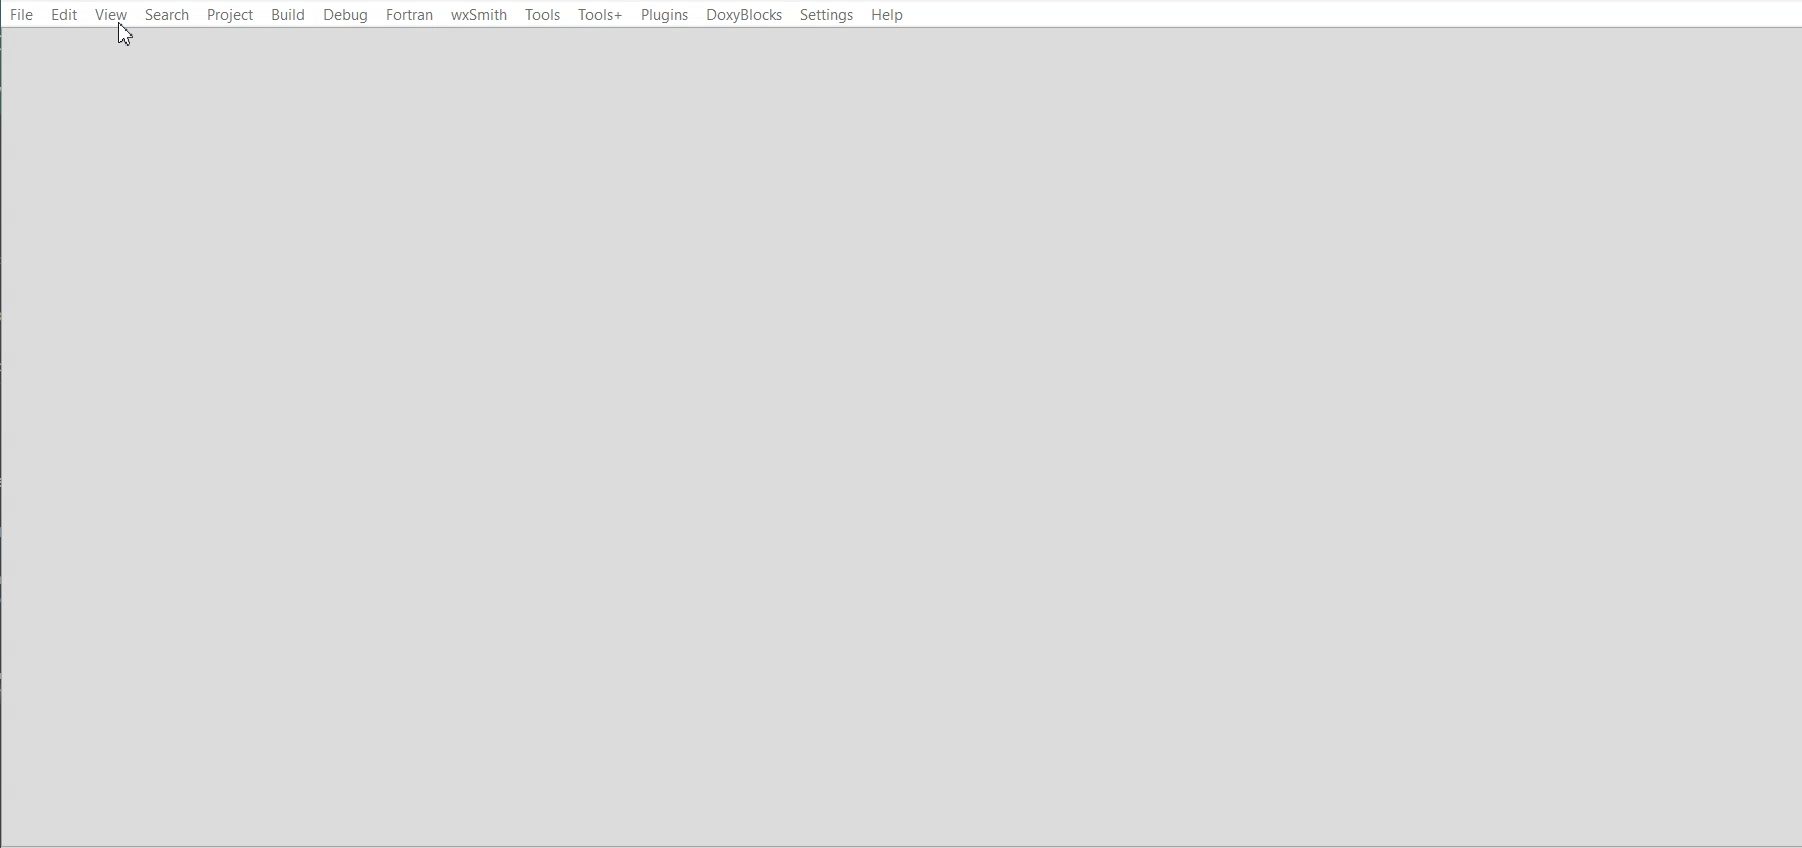 The image size is (1802, 848). Describe the element at coordinates (885, 16) in the screenshot. I see `Help` at that location.